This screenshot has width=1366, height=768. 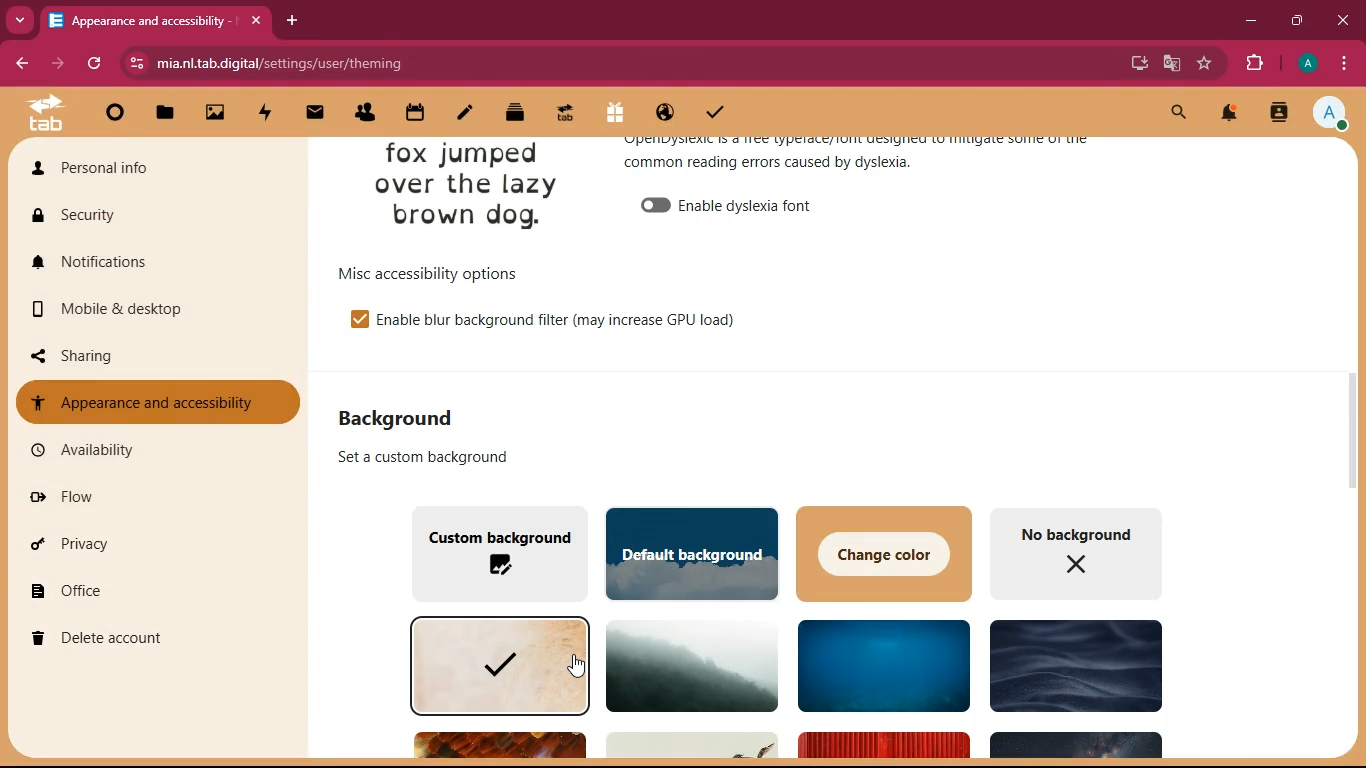 I want to click on appearance, so click(x=869, y=161).